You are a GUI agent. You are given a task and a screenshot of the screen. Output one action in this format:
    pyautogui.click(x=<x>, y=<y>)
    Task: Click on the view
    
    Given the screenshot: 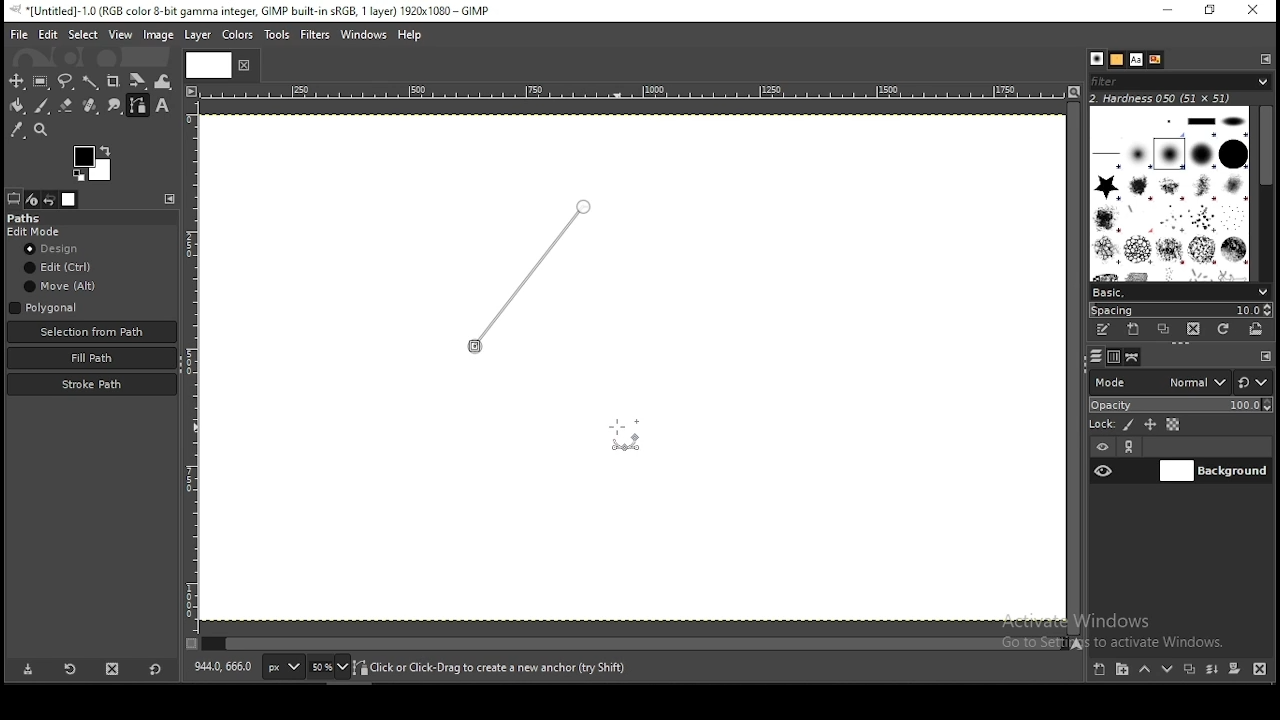 What is the action you would take?
    pyautogui.click(x=121, y=33)
    